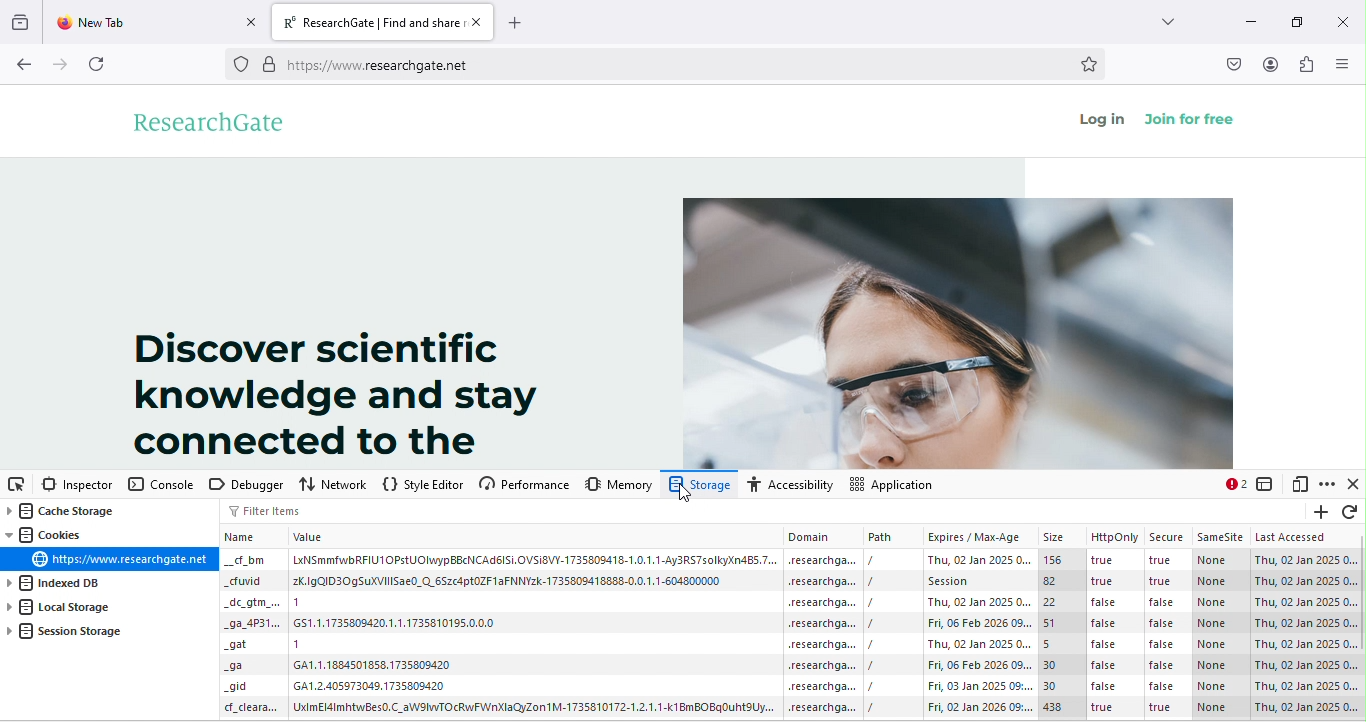 This screenshot has height=722, width=1366. Describe the element at coordinates (60, 63) in the screenshot. I see `forward` at that location.